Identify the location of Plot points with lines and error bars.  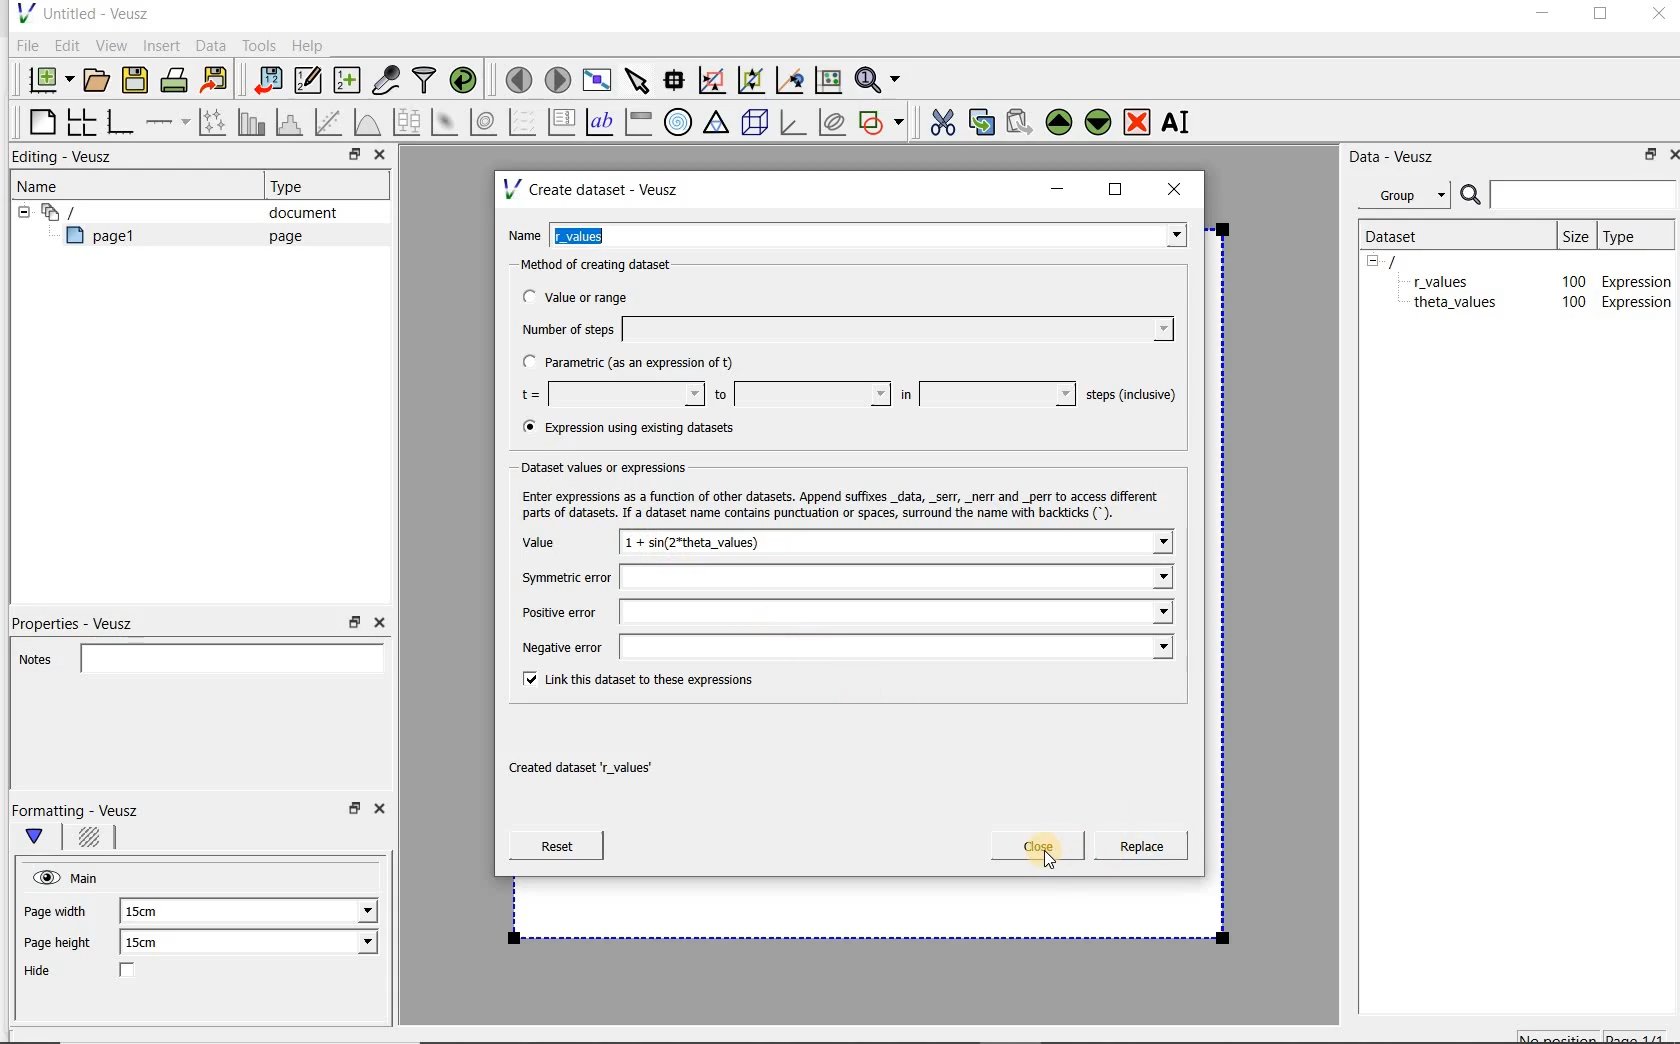
(214, 121).